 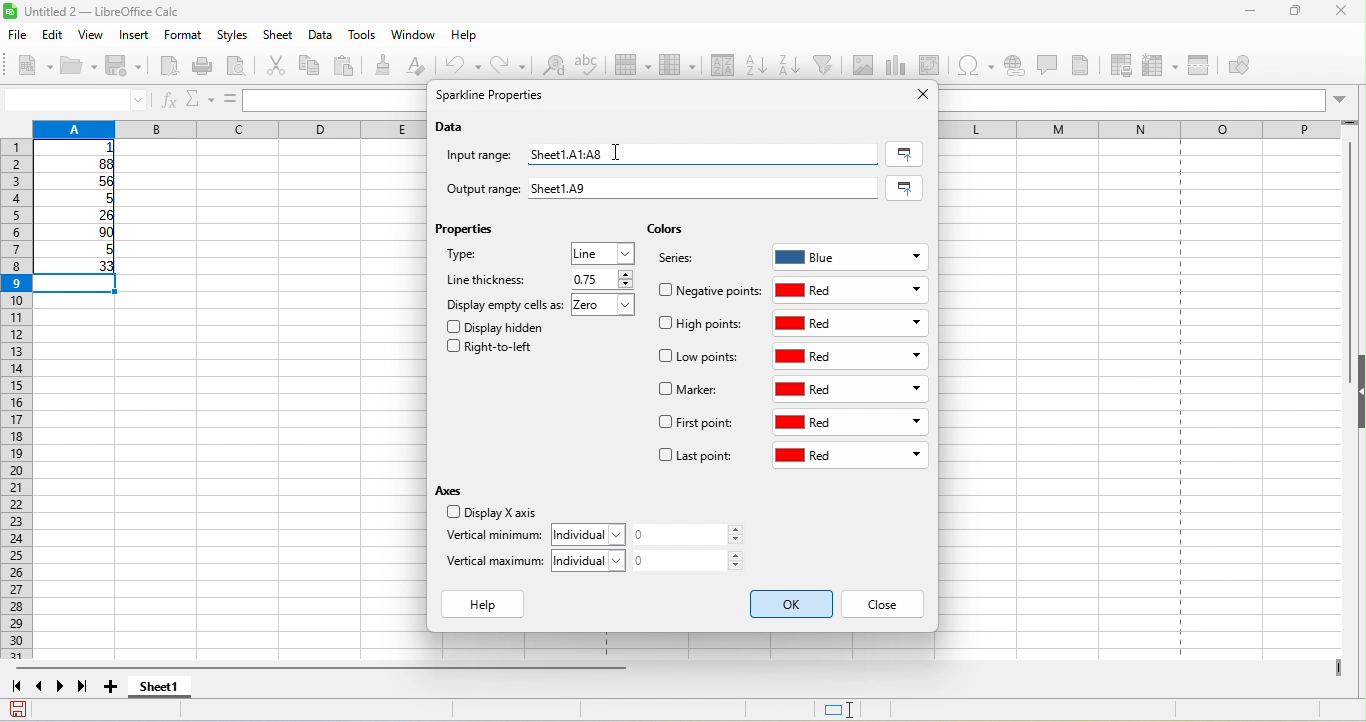 I want to click on scroll to first sheet, so click(x=16, y=687).